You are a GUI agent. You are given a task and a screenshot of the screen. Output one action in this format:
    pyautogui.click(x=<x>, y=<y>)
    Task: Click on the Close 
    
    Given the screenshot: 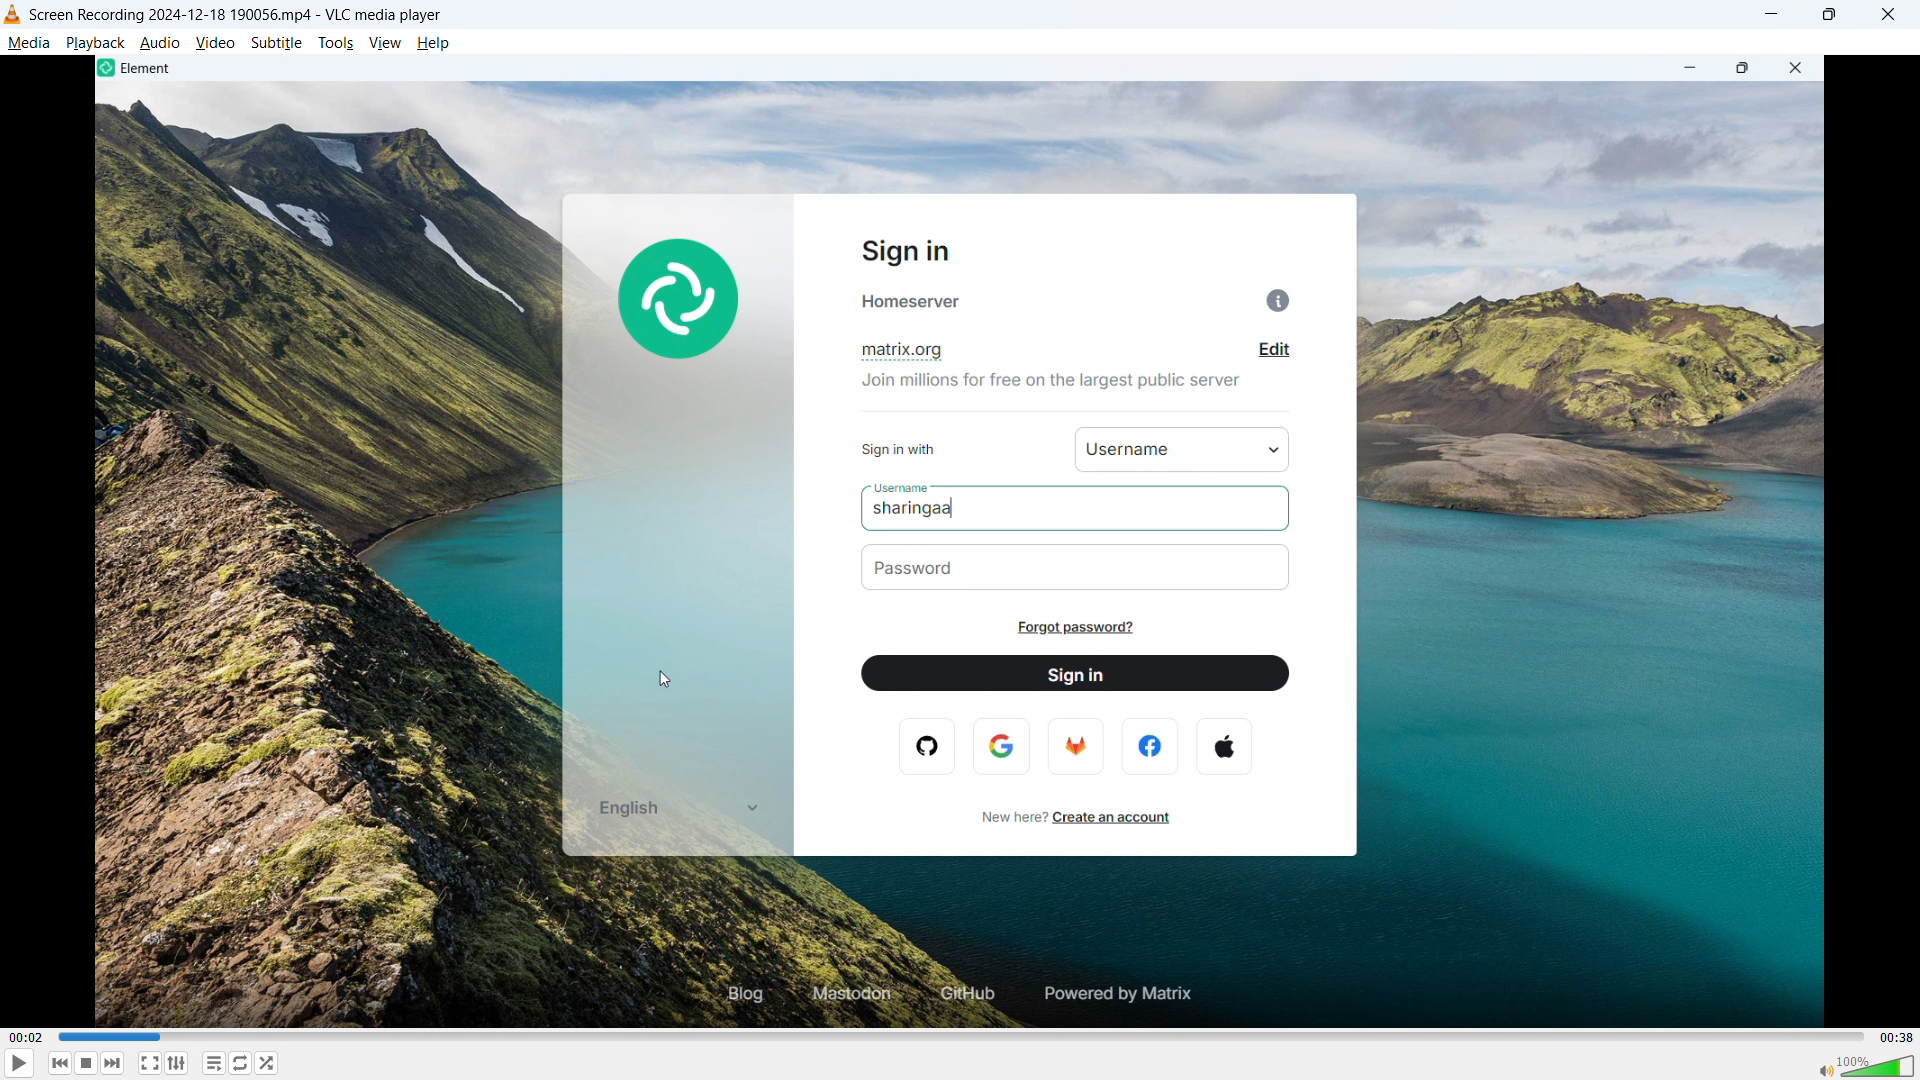 What is the action you would take?
    pyautogui.click(x=1888, y=14)
    